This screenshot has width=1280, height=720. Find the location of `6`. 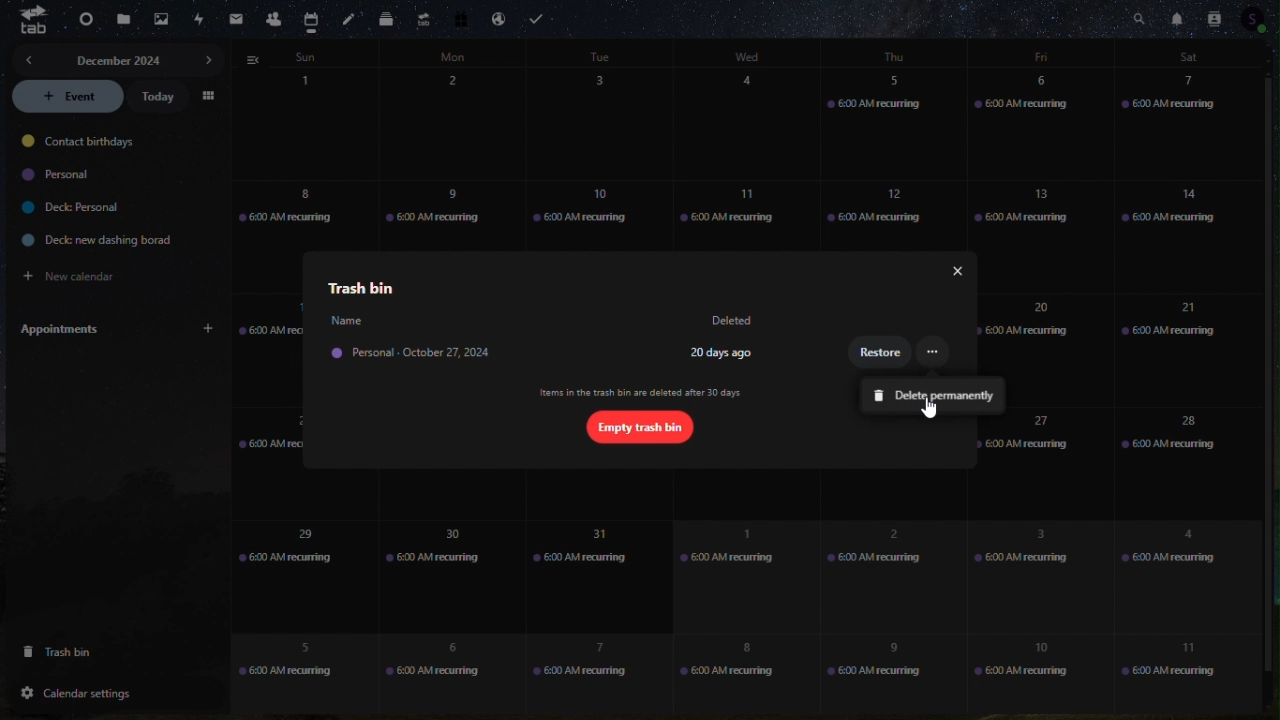

6 is located at coordinates (1038, 125).